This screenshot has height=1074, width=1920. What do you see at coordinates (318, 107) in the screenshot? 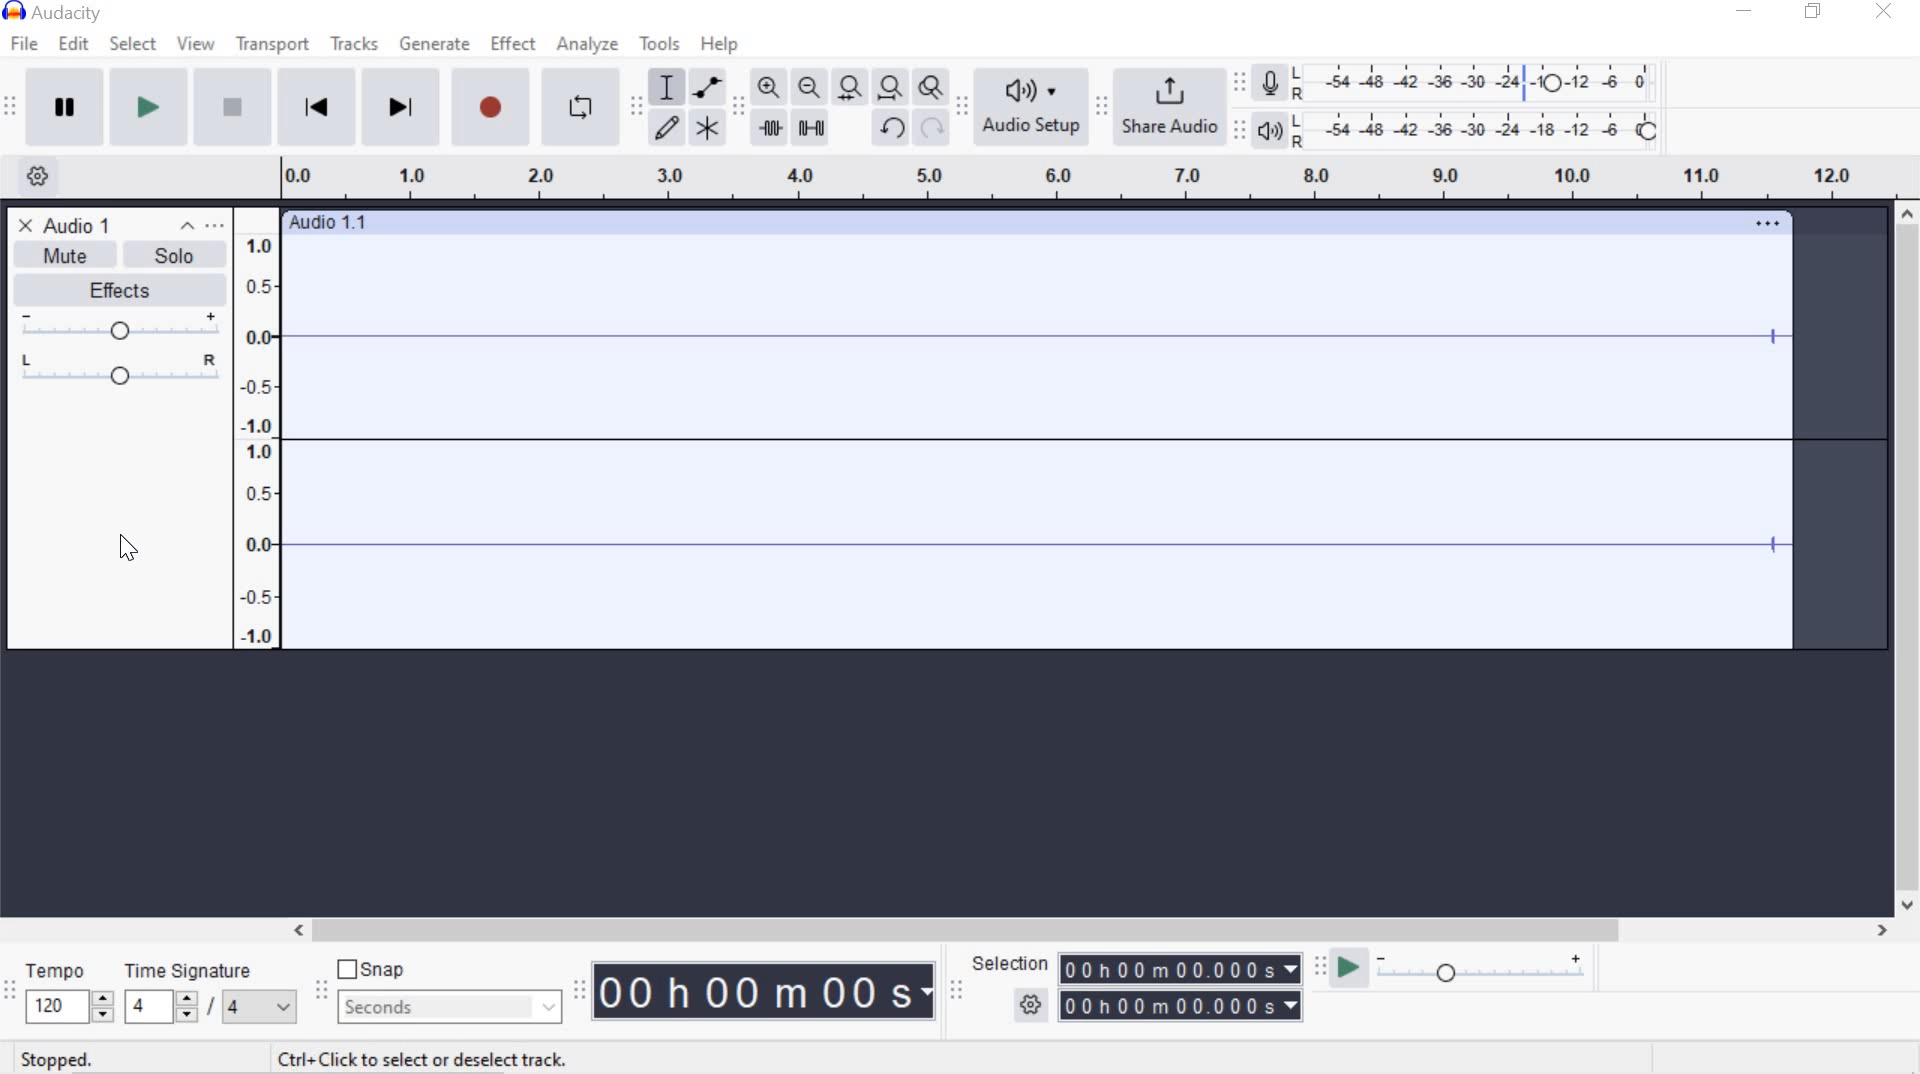
I see `Skip to start` at bounding box center [318, 107].